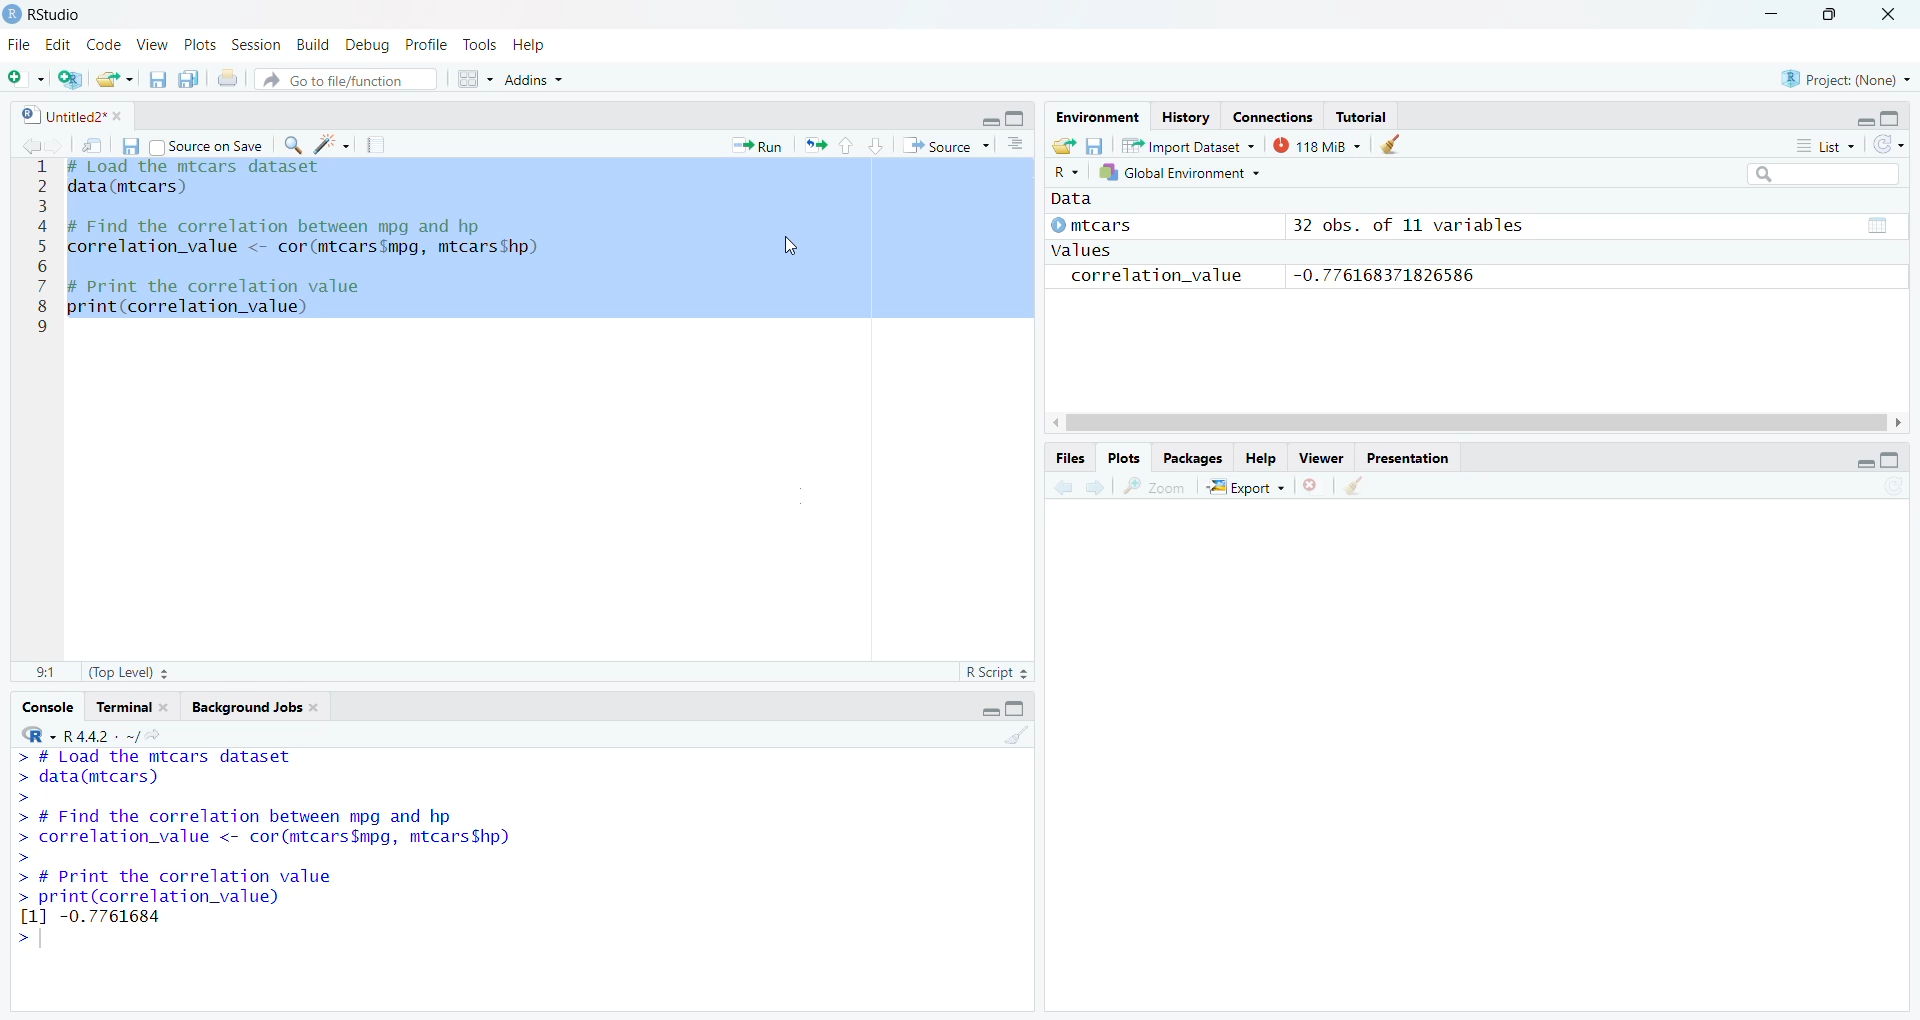 The height and width of the screenshot is (1020, 1920). Describe the element at coordinates (40, 257) in the screenshot. I see `123456789` at that location.